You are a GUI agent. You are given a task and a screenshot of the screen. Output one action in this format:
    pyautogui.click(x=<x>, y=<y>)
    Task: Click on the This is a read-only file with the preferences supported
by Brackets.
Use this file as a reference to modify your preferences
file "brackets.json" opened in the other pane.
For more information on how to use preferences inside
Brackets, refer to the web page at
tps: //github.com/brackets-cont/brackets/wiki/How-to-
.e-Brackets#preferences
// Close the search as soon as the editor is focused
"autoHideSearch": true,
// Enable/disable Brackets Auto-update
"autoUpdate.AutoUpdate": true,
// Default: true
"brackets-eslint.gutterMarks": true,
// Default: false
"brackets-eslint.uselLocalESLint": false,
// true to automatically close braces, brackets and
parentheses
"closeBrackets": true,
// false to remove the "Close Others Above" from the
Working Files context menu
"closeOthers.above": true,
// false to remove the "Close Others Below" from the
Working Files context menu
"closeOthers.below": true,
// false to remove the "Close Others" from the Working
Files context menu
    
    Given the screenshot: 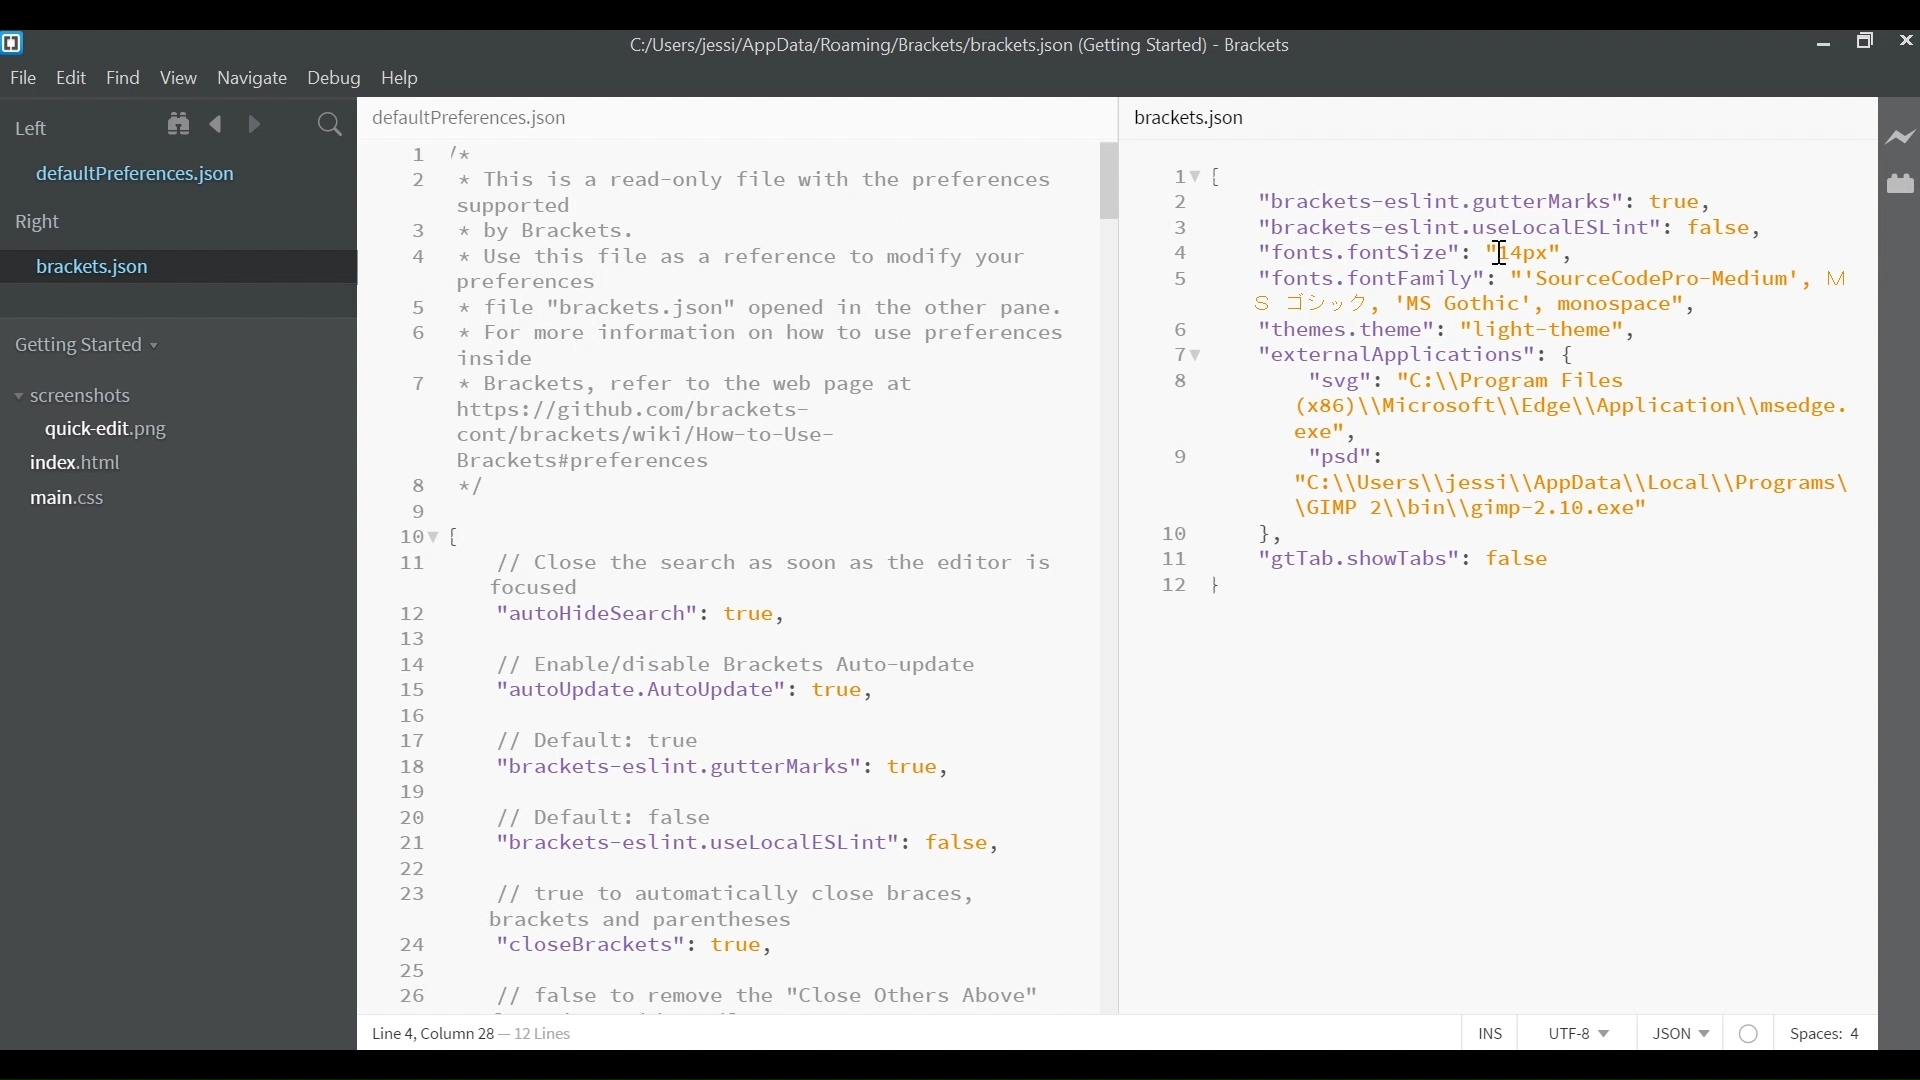 What is the action you would take?
    pyautogui.click(x=765, y=580)
    